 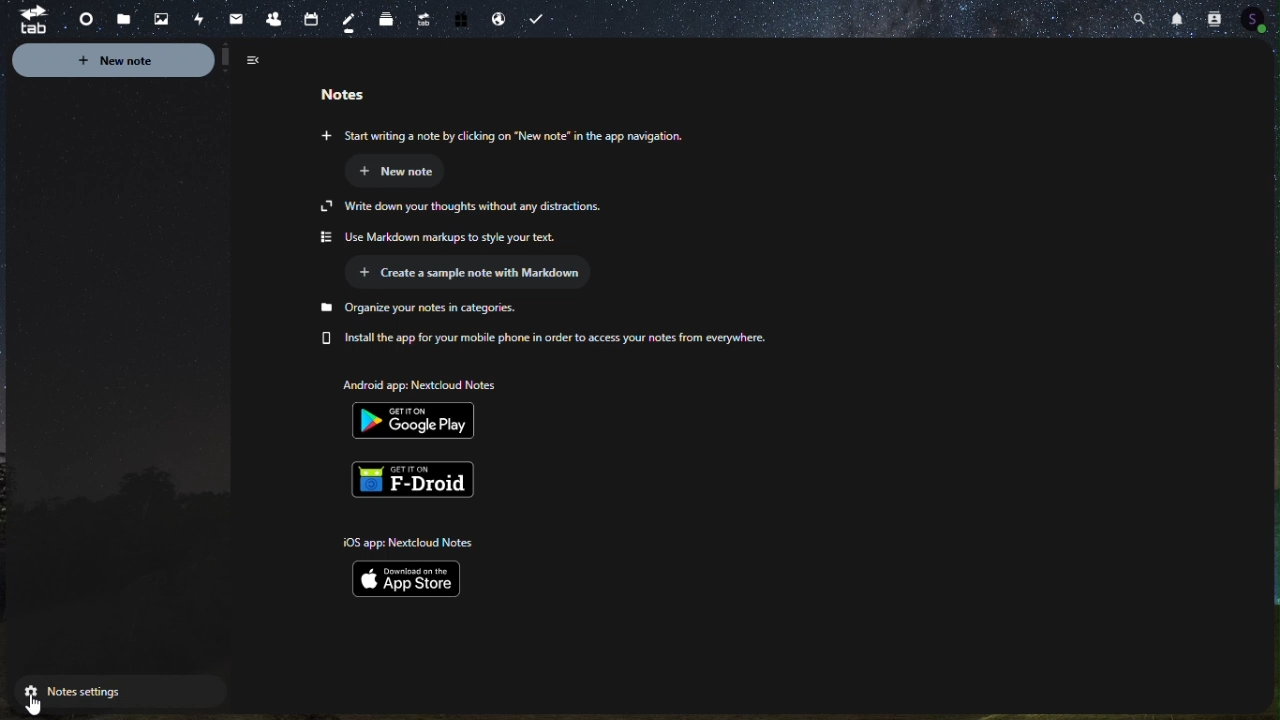 I want to click on New note, so click(x=411, y=172).